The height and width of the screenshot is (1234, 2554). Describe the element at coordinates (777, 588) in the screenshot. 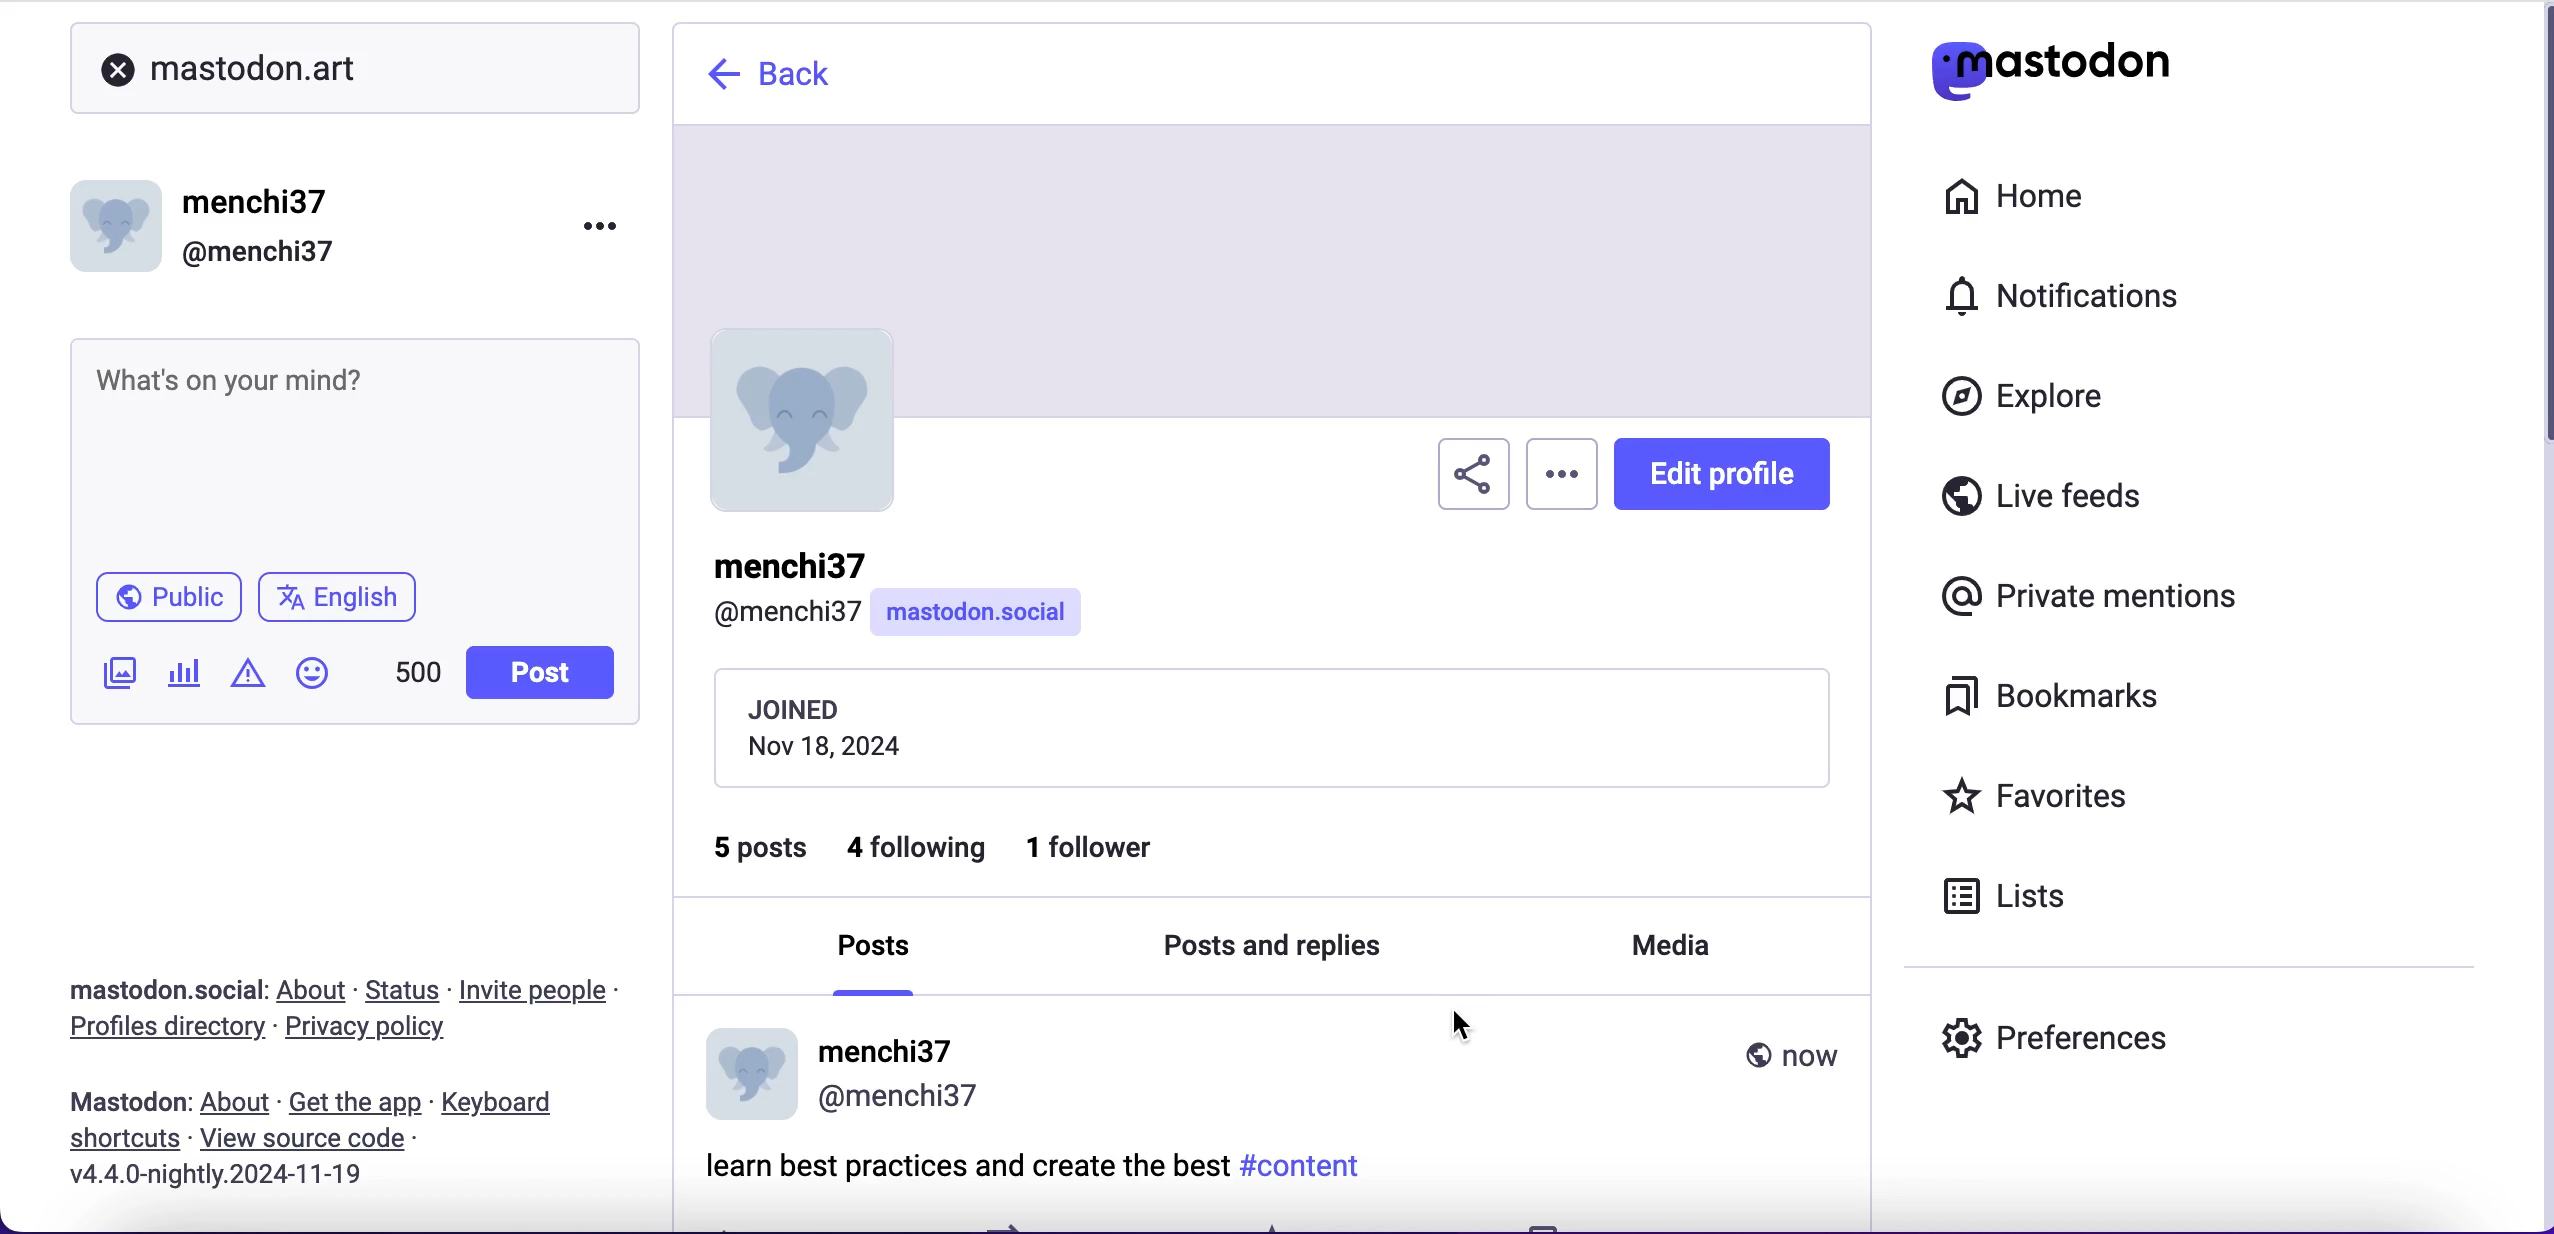

I see `user` at that location.